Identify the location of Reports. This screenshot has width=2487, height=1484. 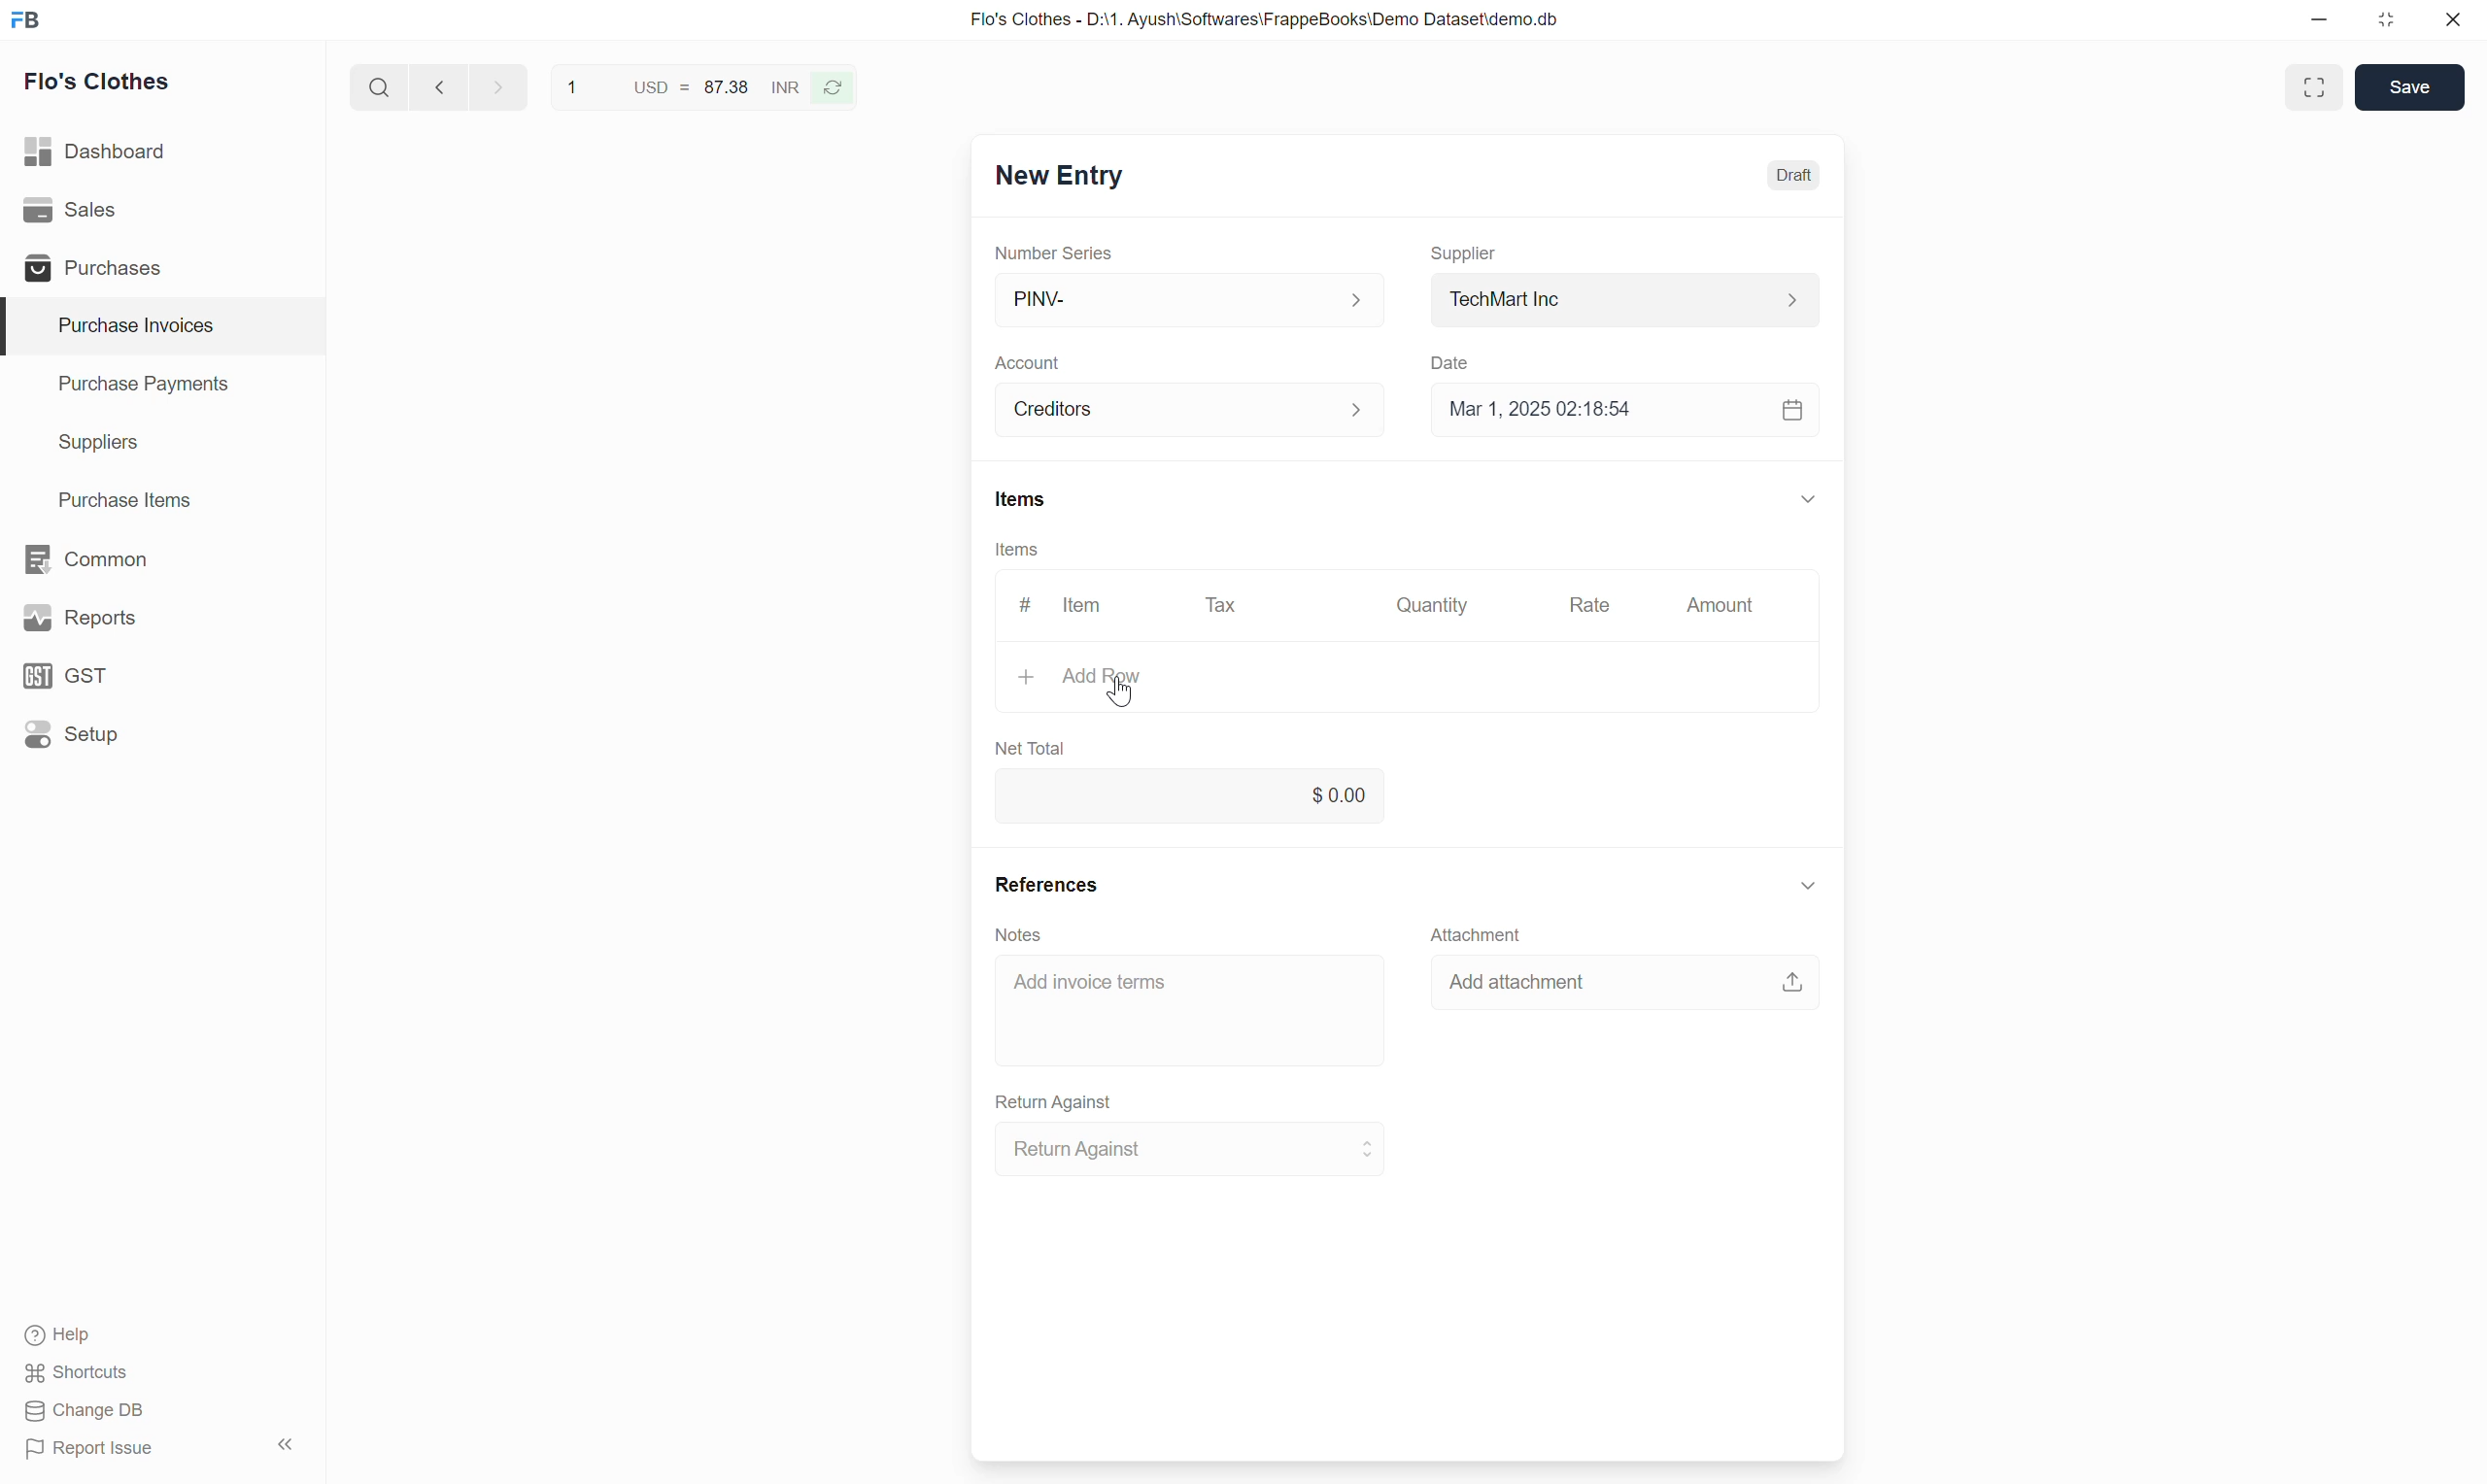
(162, 618).